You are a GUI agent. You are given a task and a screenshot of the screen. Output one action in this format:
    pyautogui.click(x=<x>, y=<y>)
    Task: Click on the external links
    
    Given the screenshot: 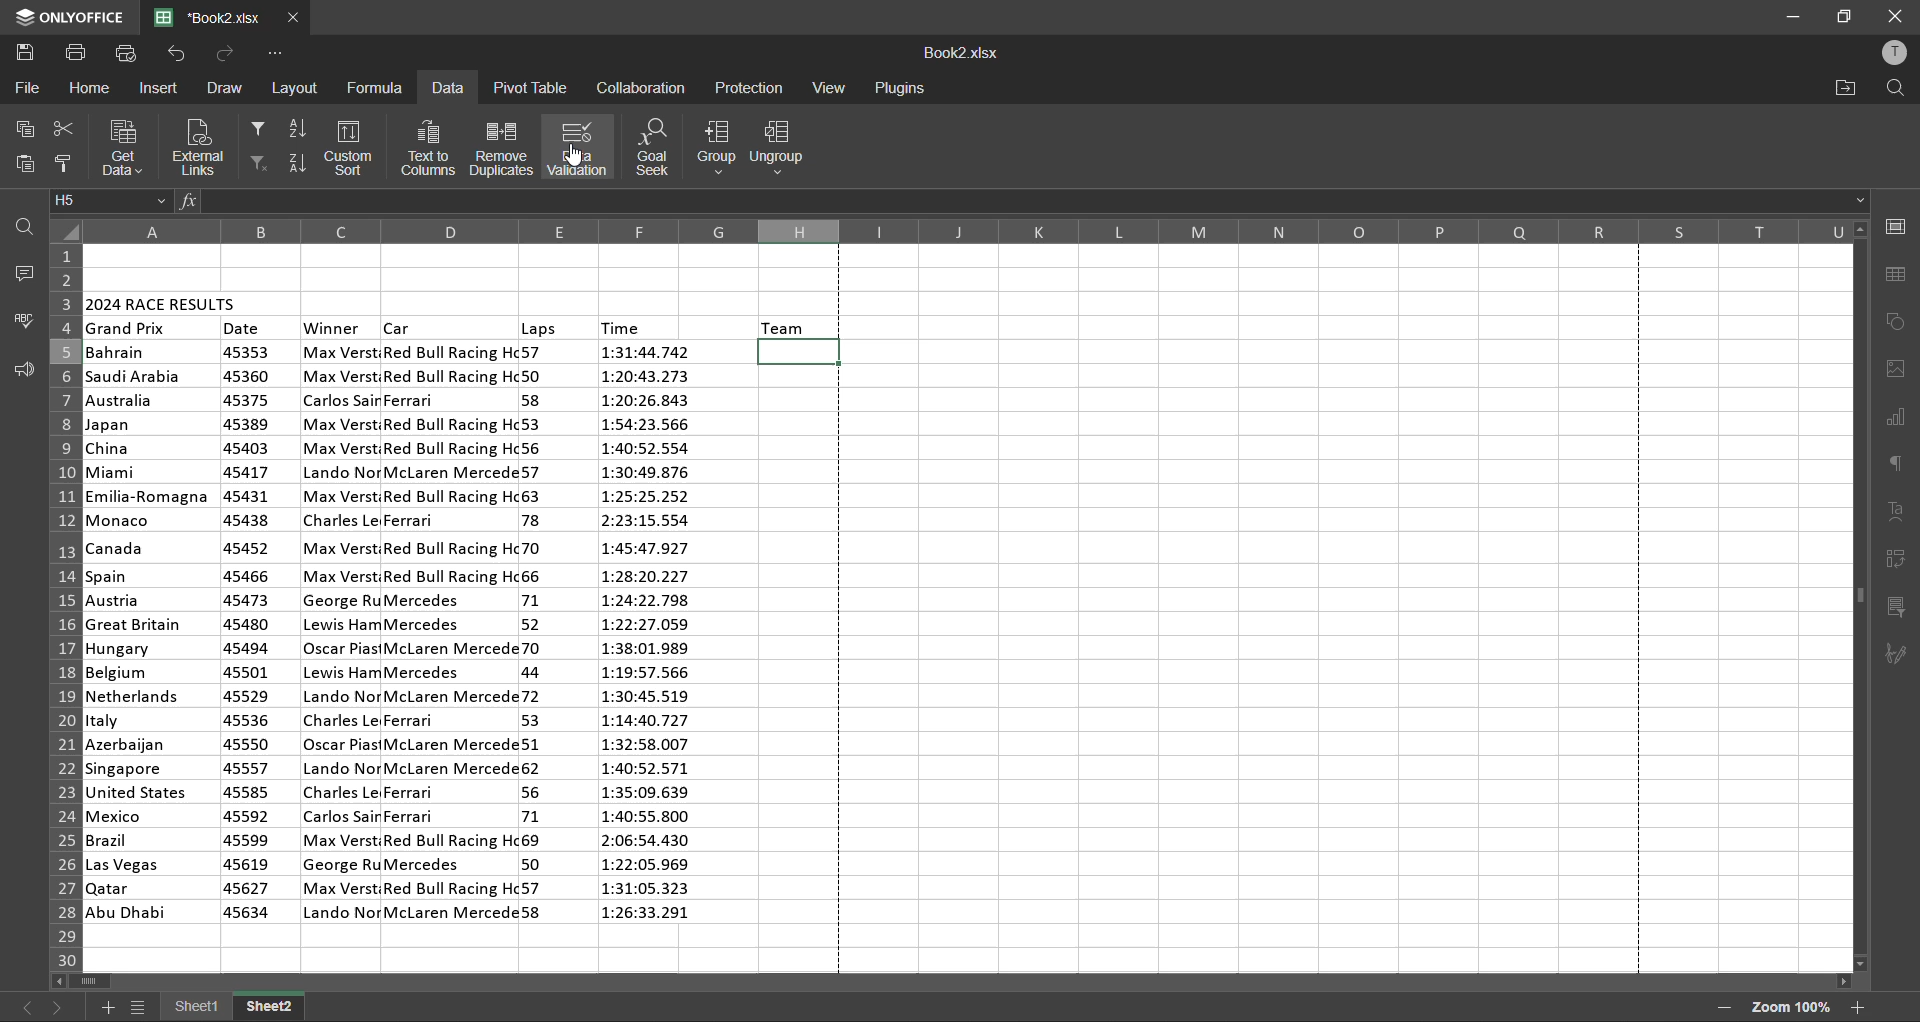 What is the action you would take?
    pyautogui.click(x=198, y=146)
    